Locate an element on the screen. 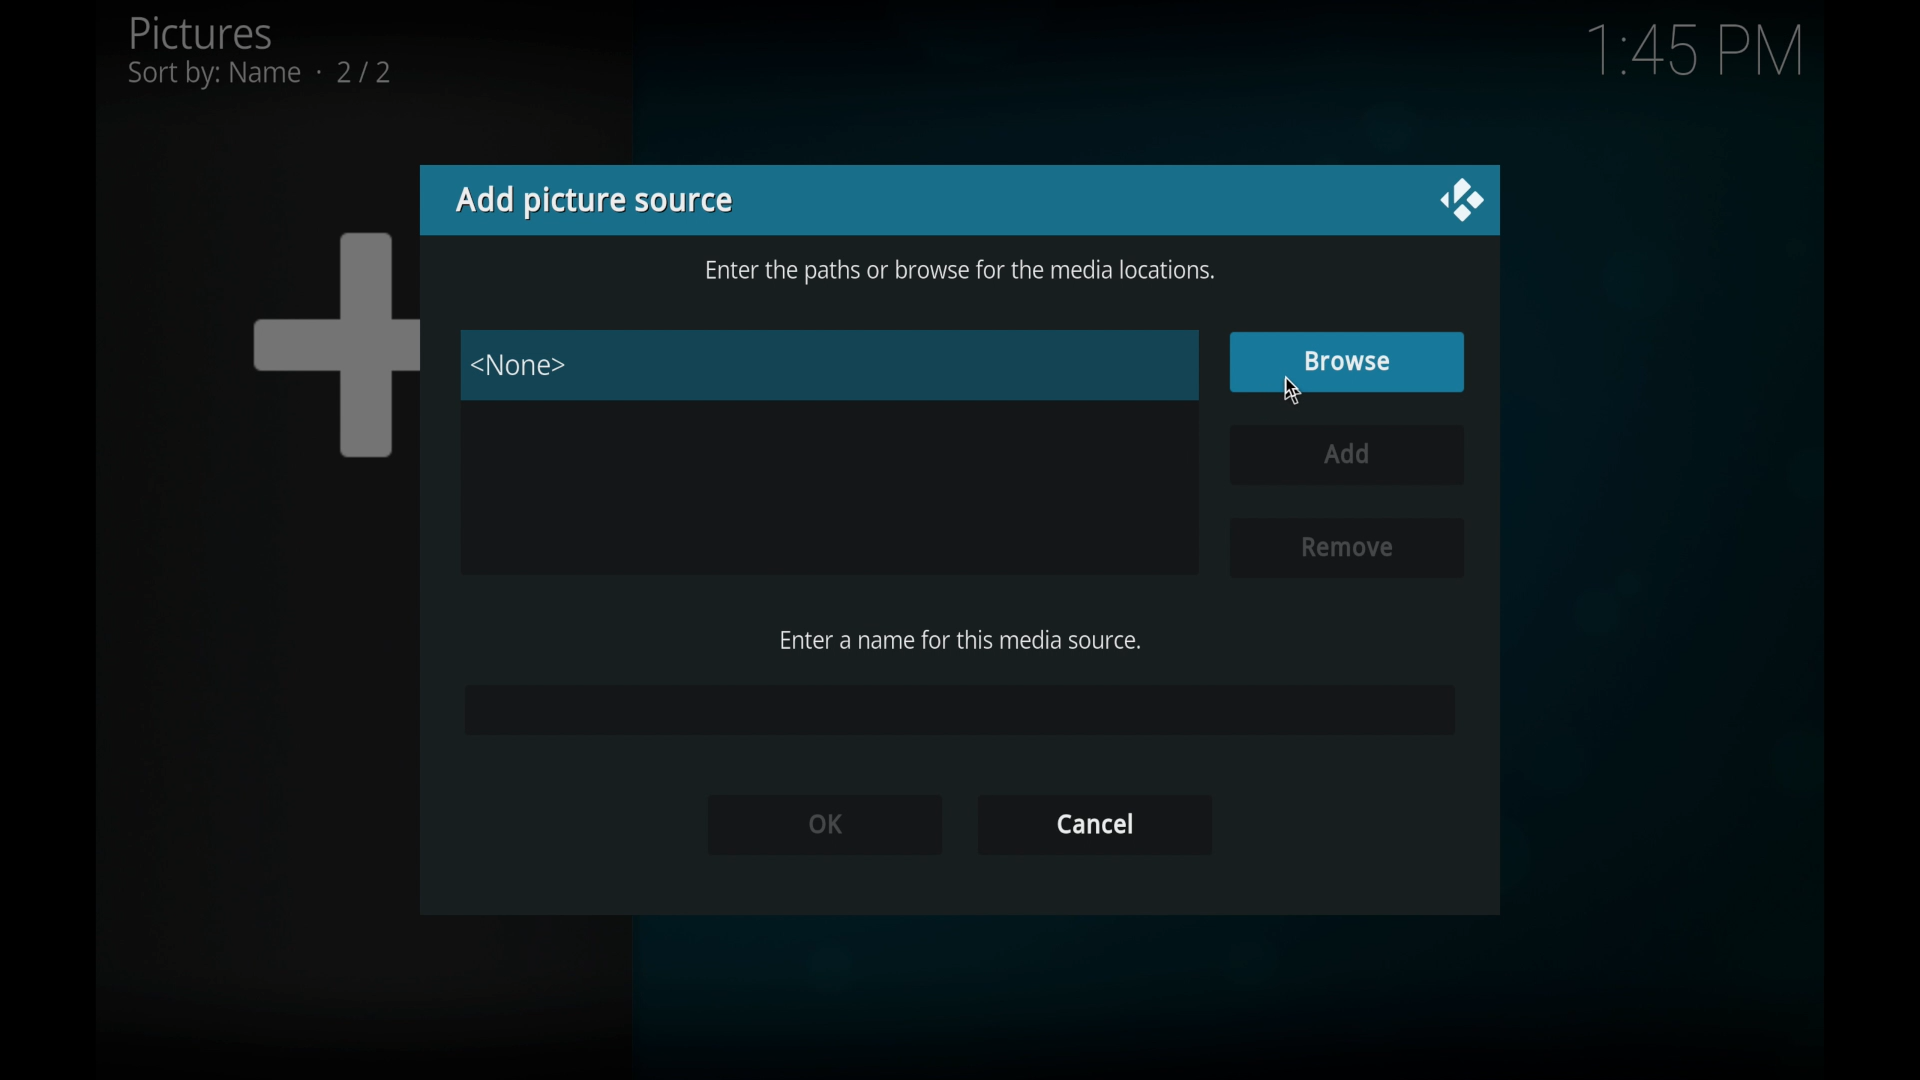  time is located at coordinates (1694, 52).